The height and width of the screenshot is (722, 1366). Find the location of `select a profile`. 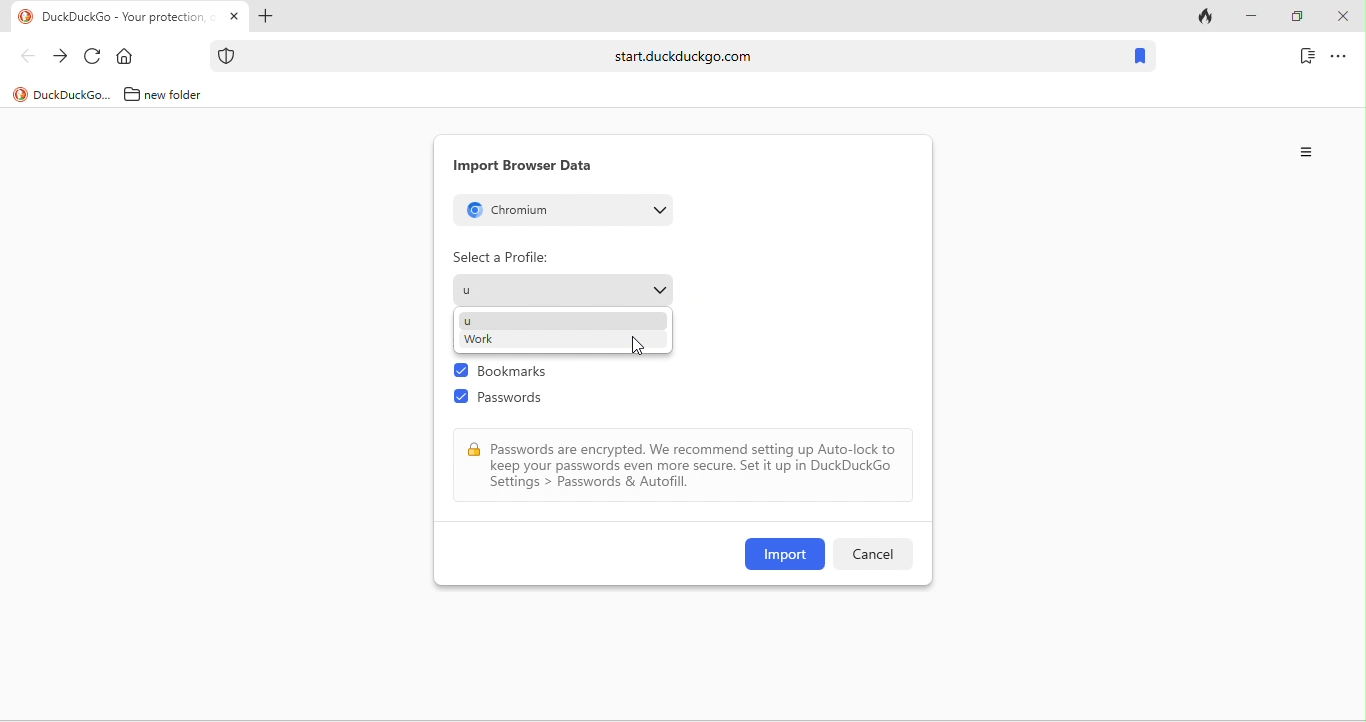

select a profile is located at coordinates (501, 257).